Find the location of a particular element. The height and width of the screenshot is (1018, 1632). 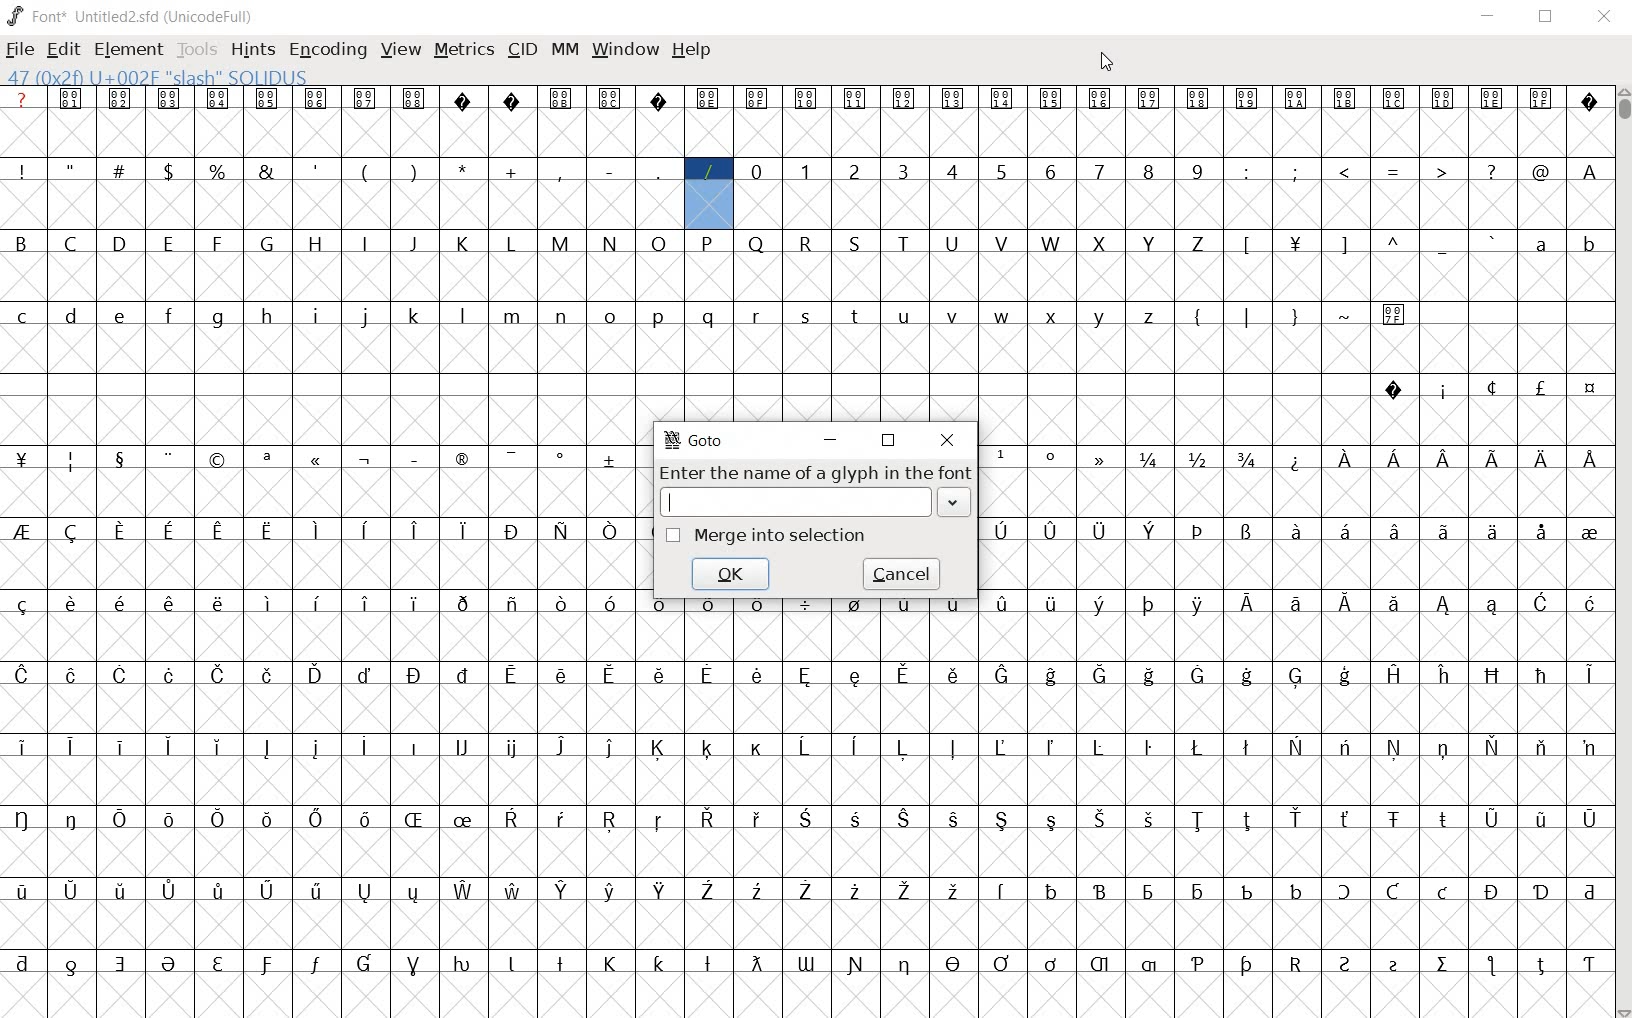

glyph is located at coordinates (561, 244).